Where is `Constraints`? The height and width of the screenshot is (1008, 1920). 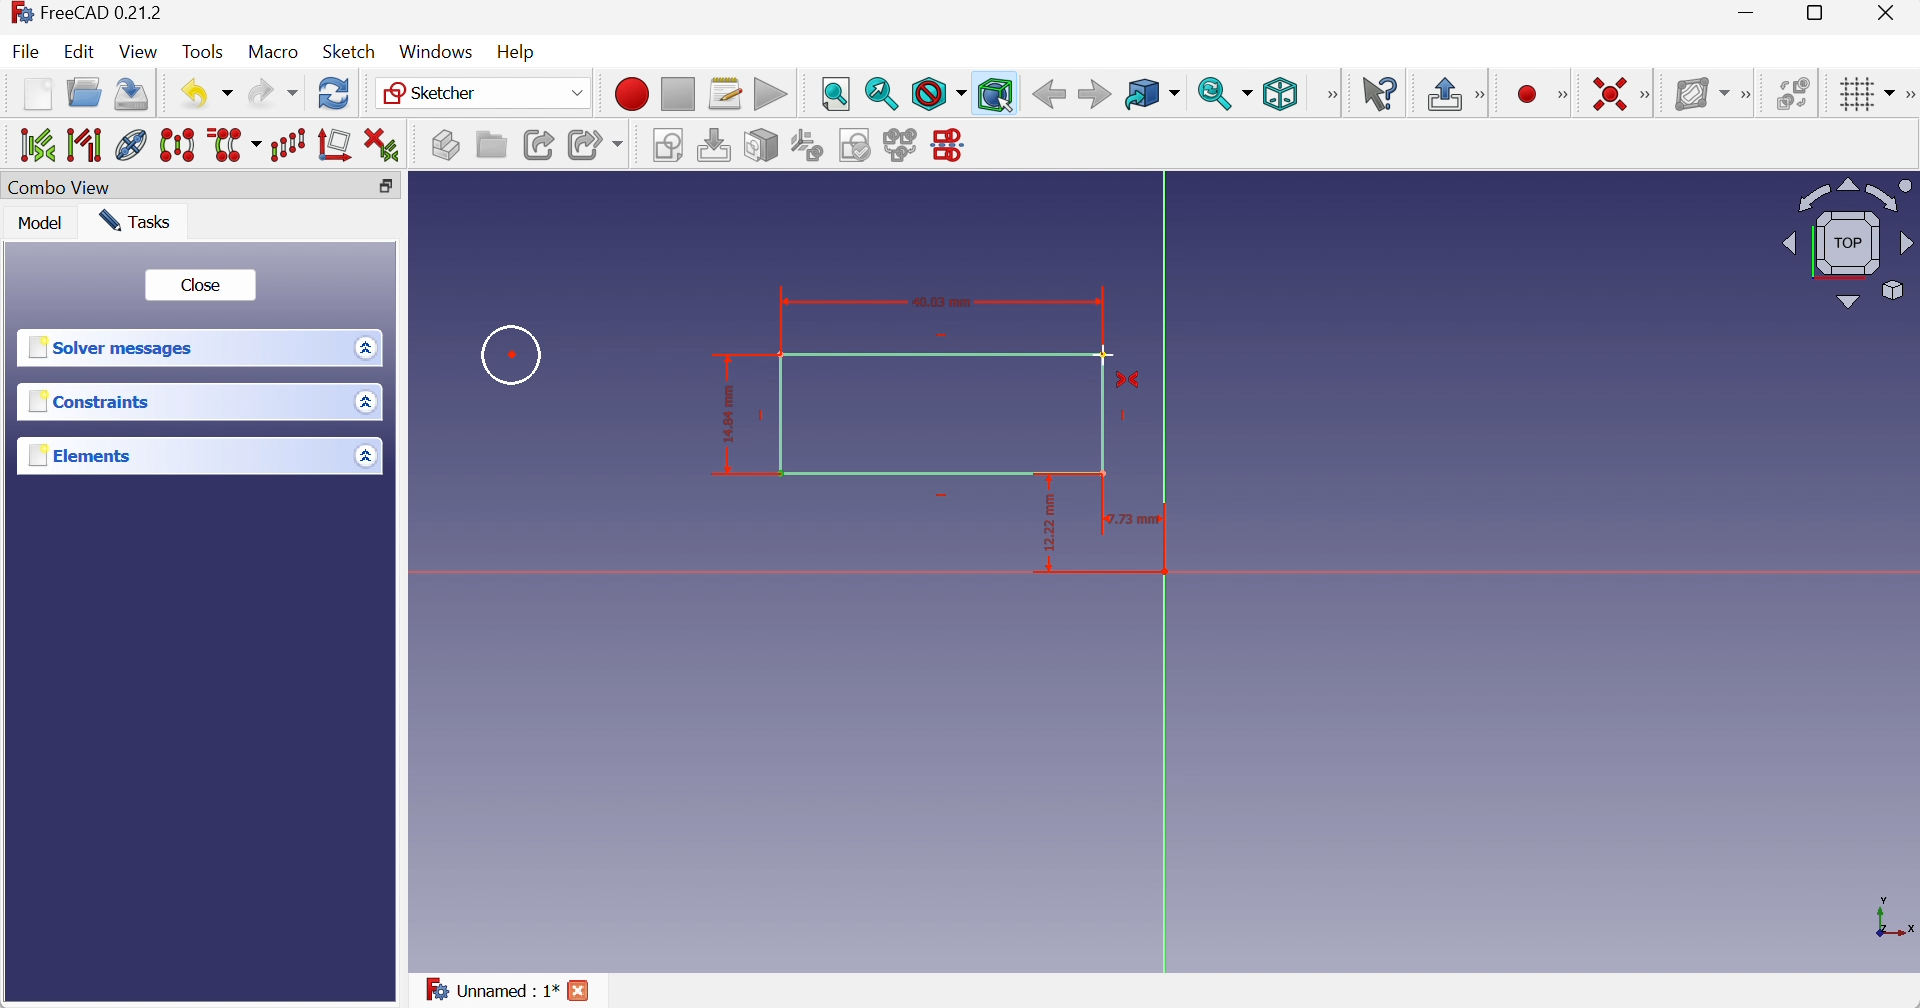
Constraints is located at coordinates (93, 400).